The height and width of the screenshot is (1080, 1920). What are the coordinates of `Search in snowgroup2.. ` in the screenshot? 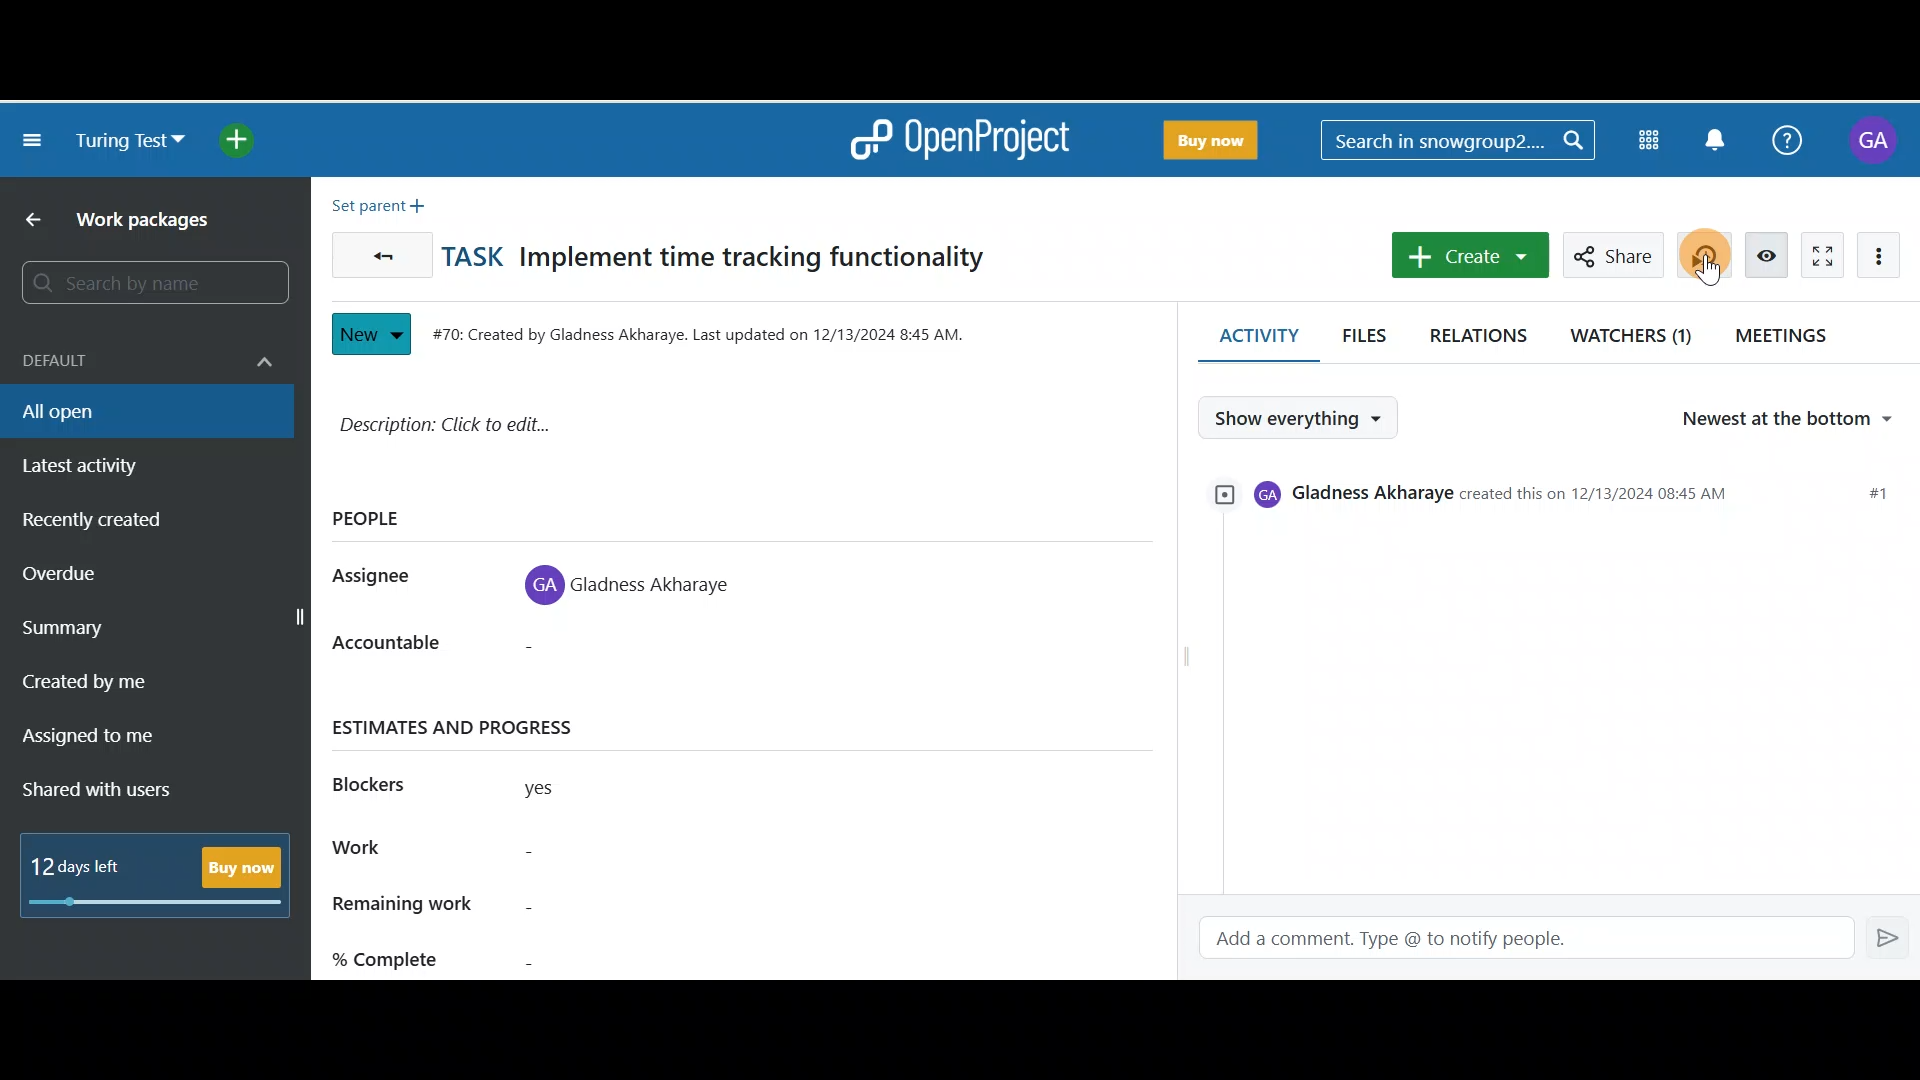 It's located at (1454, 140).